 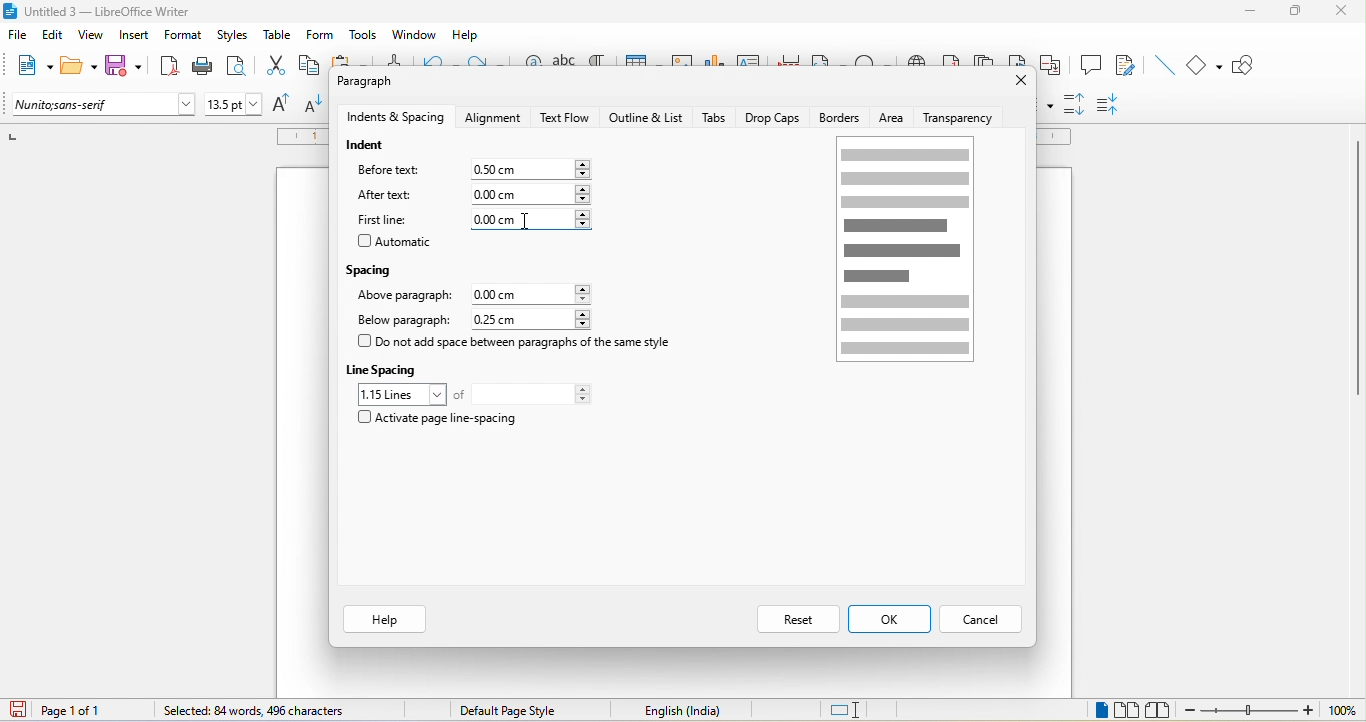 What do you see at coordinates (405, 322) in the screenshot?
I see `below paragraph` at bounding box center [405, 322].